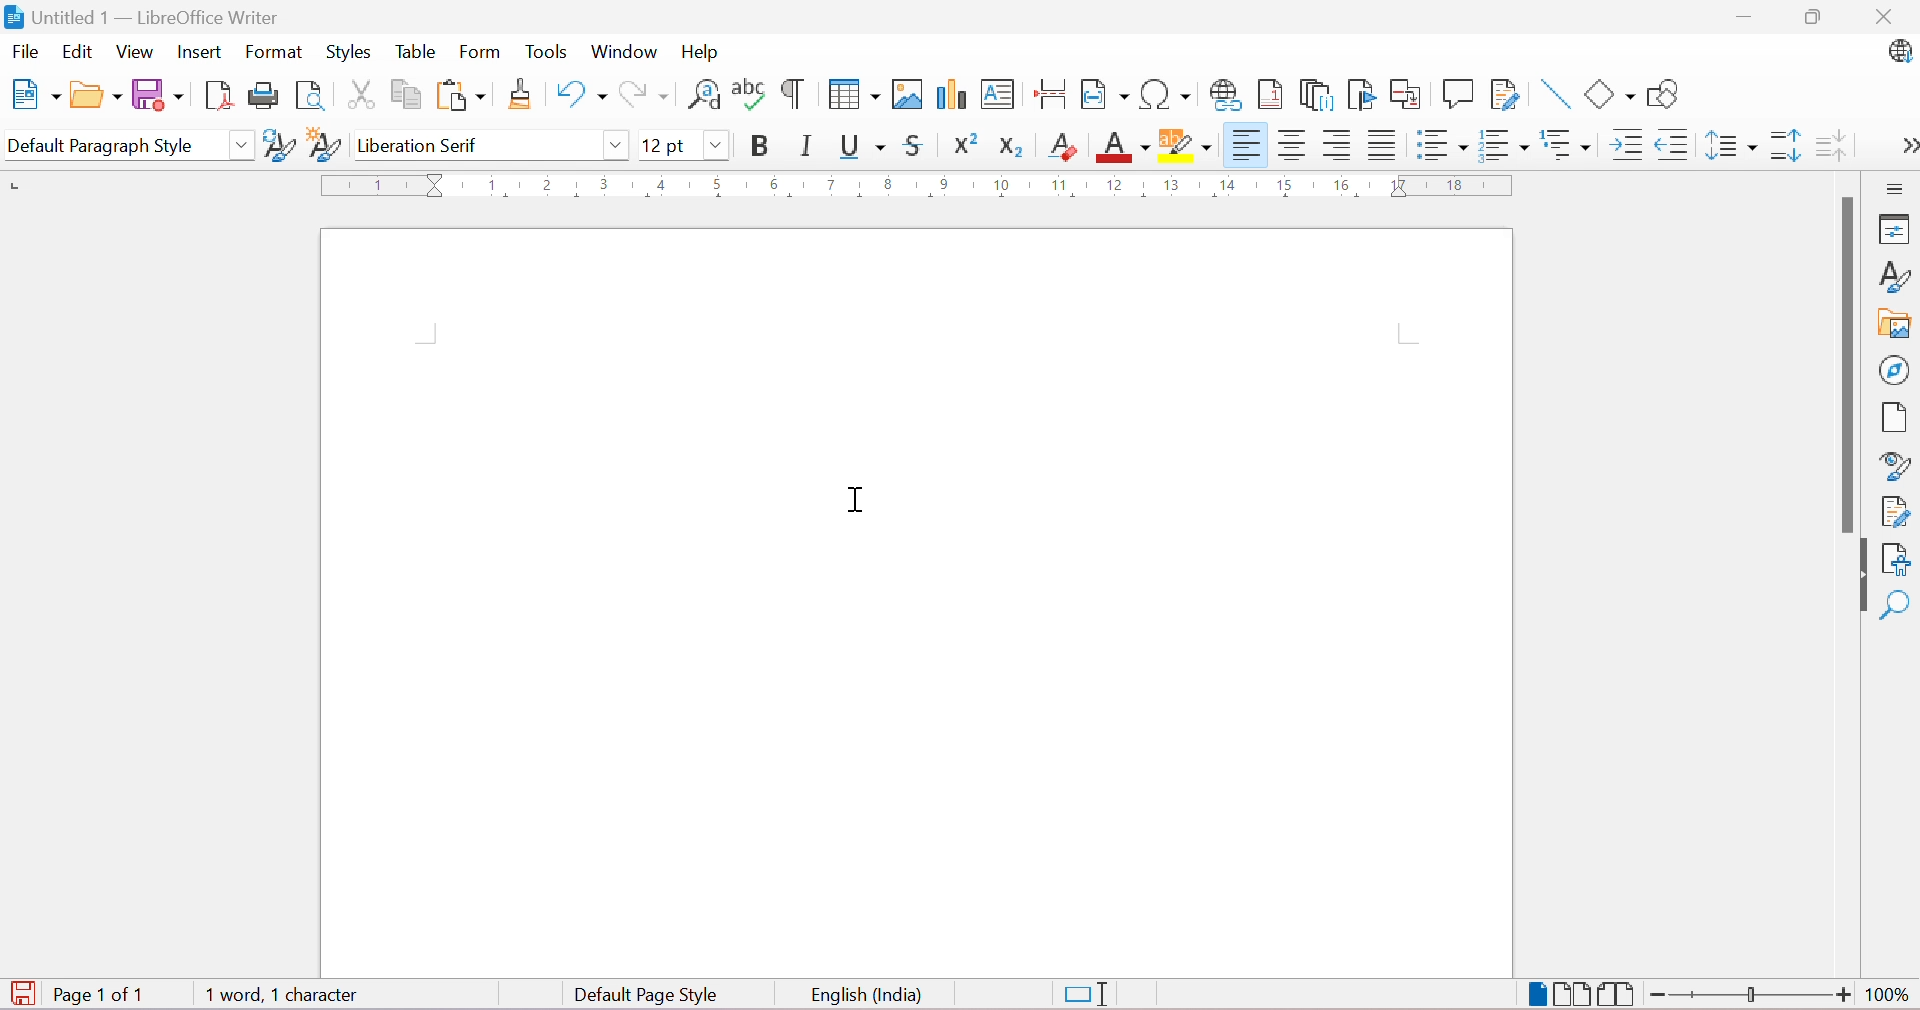 The image size is (1920, 1010). What do you see at coordinates (1336, 146) in the screenshot?
I see `Align Right` at bounding box center [1336, 146].